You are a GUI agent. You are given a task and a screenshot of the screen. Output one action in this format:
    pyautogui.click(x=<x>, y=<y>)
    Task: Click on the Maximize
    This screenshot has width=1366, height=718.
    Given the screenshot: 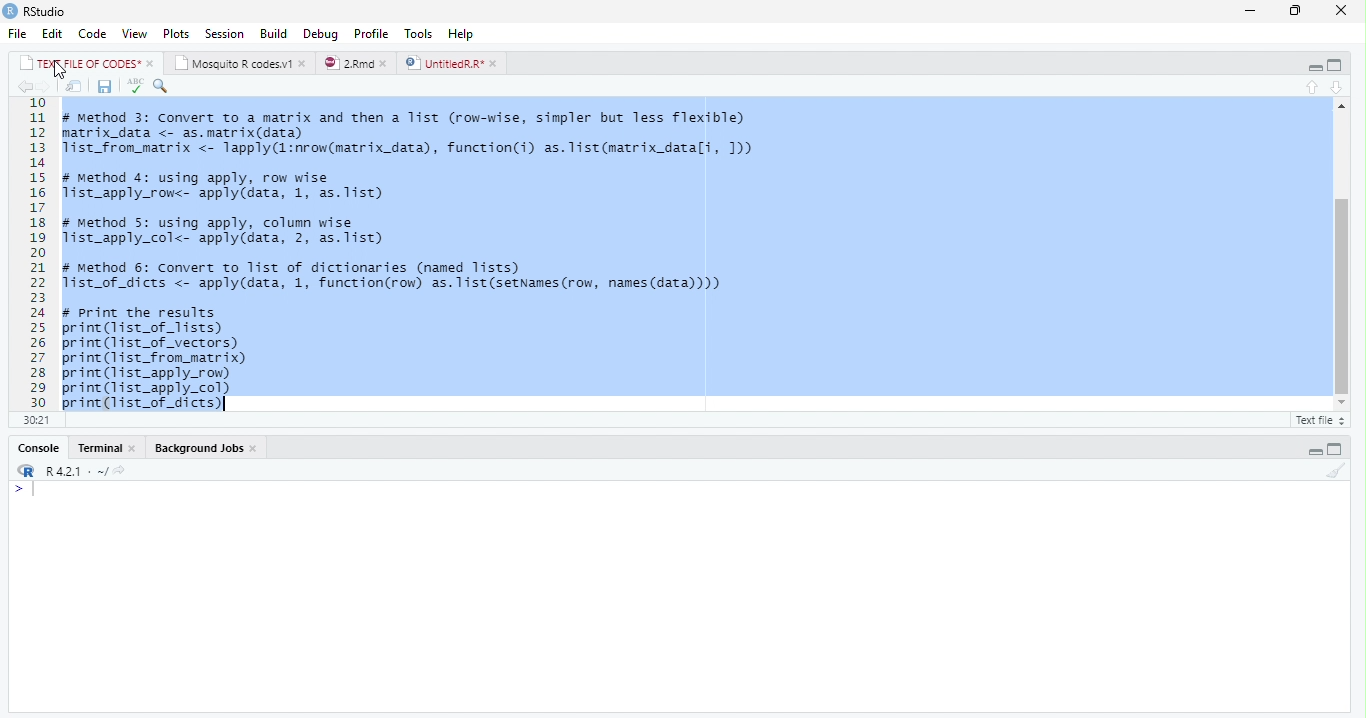 What is the action you would take?
    pyautogui.click(x=1296, y=11)
    